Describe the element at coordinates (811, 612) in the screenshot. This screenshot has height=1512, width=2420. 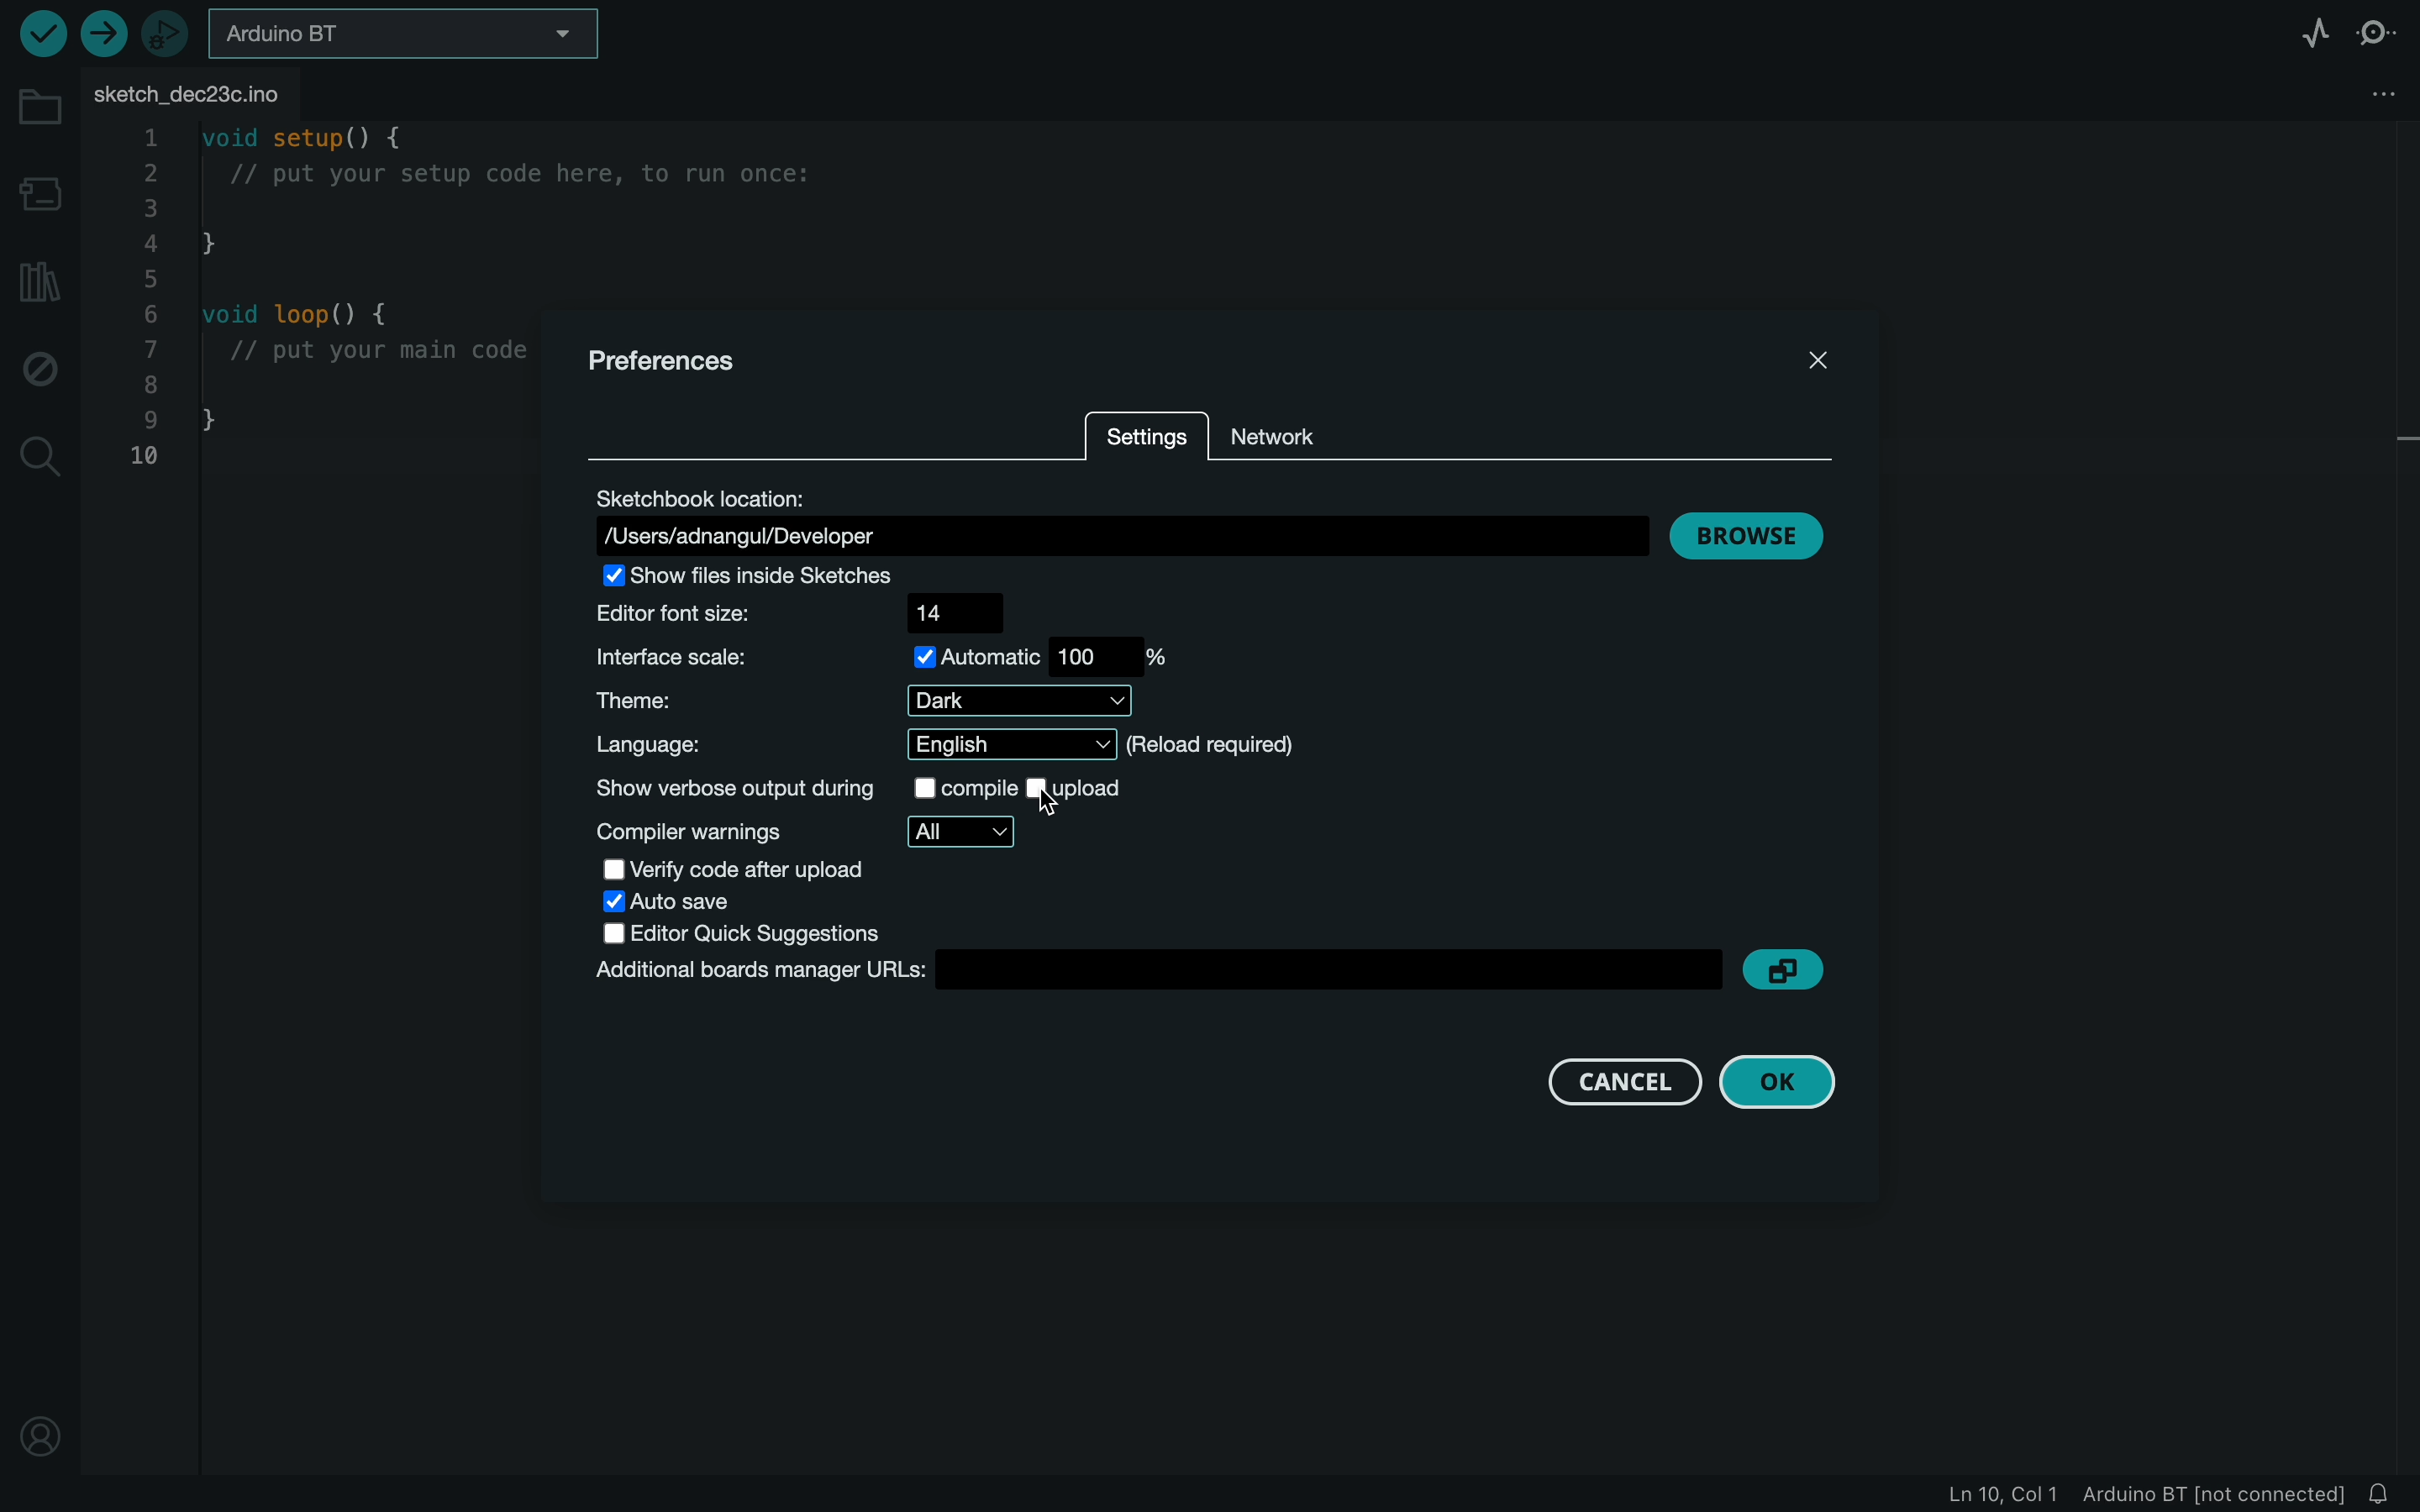
I see `font size` at that location.